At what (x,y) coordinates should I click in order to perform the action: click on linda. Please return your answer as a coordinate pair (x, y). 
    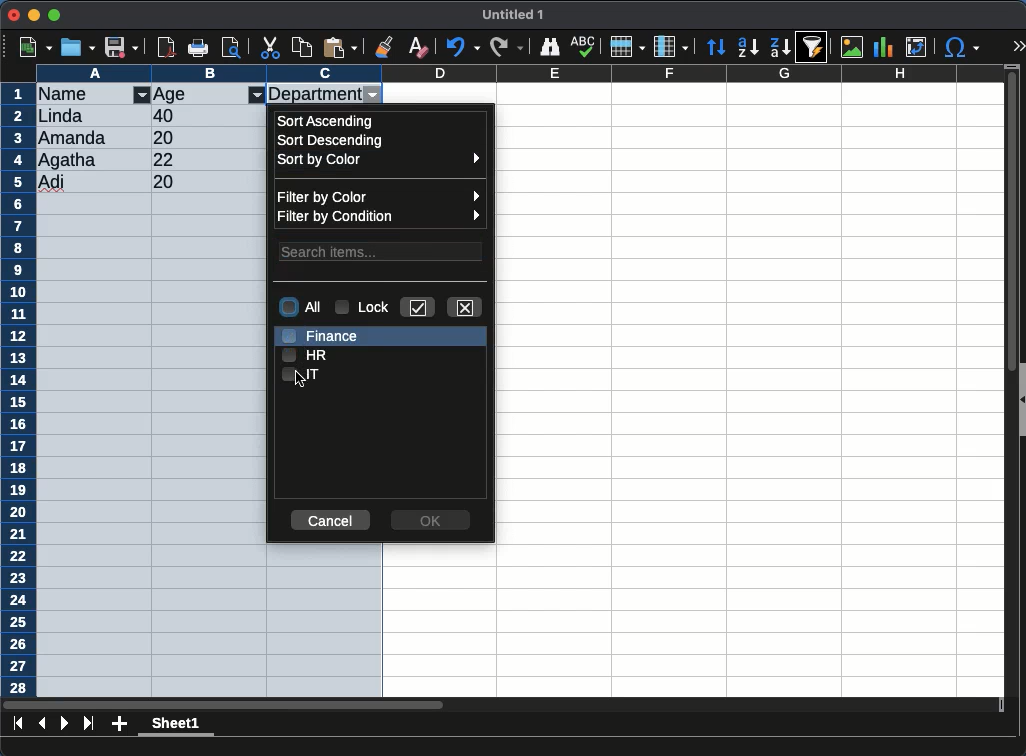
    Looking at the image, I should click on (59, 116).